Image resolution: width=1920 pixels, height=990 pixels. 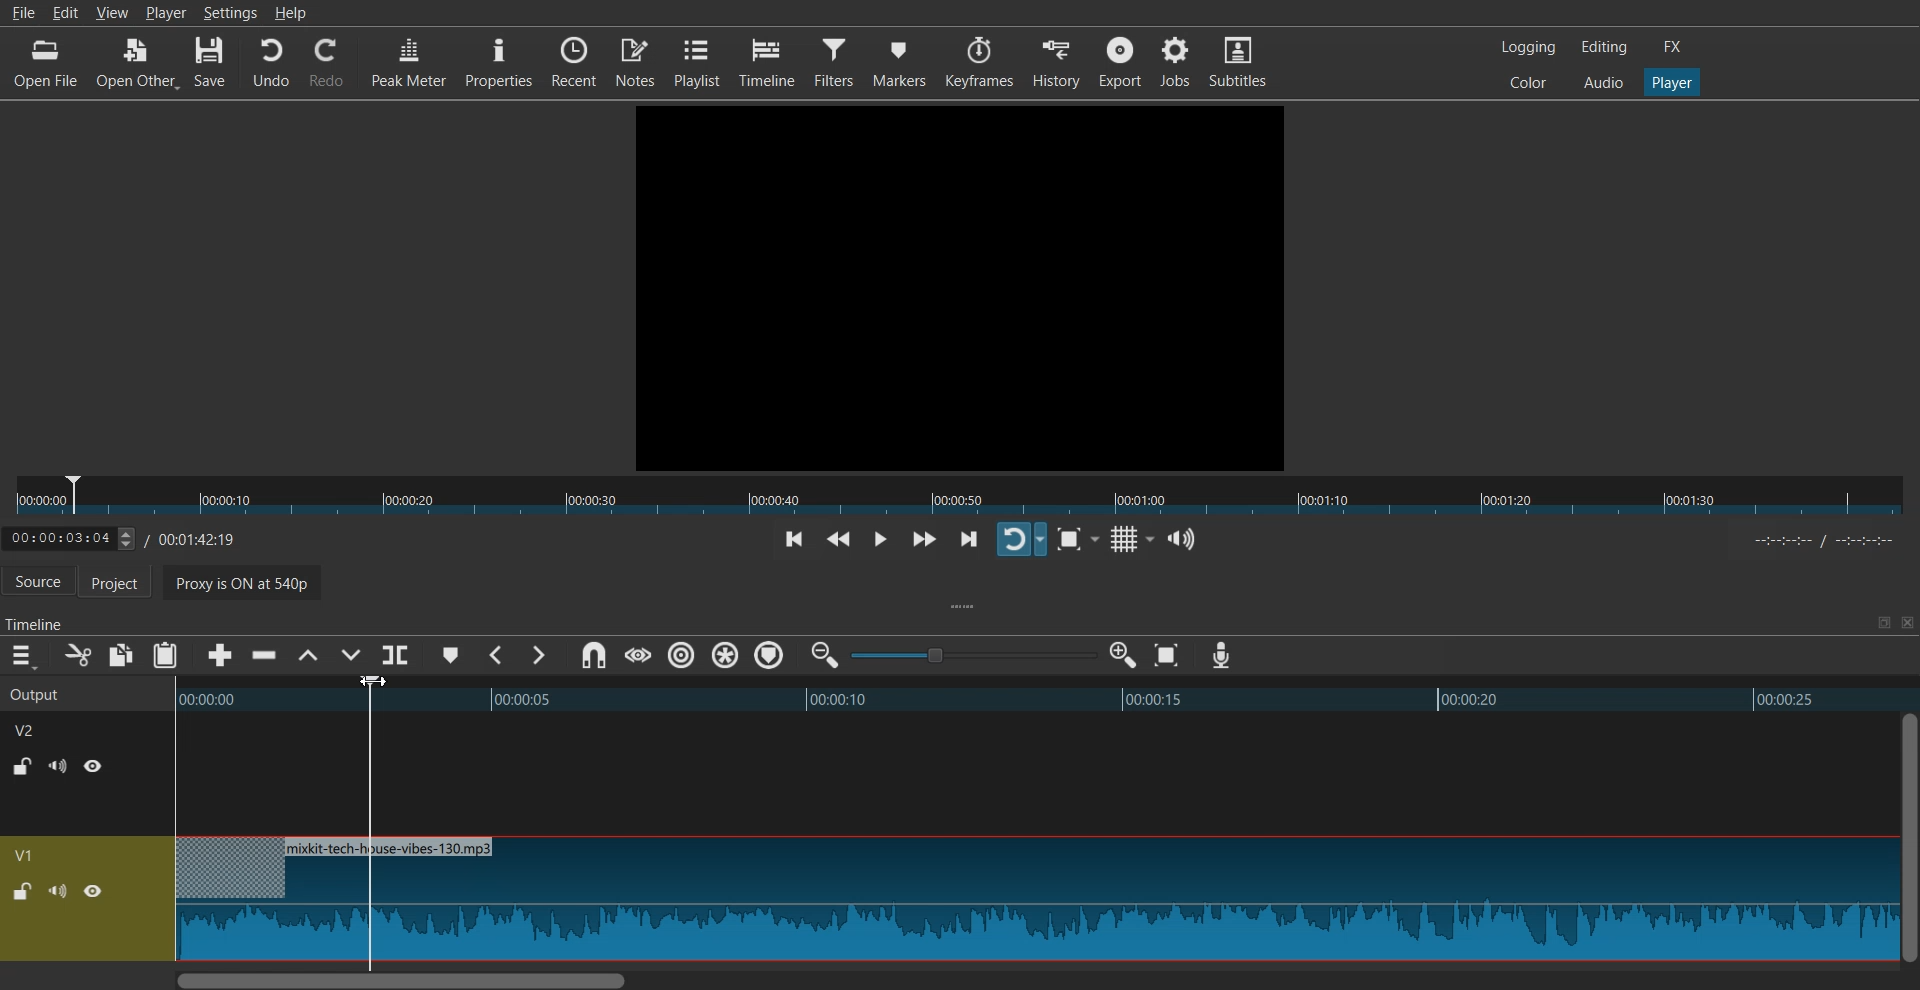 What do you see at coordinates (1174, 60) in the screenshot?
I see `Jobs` at bounding box center [1174, 60].